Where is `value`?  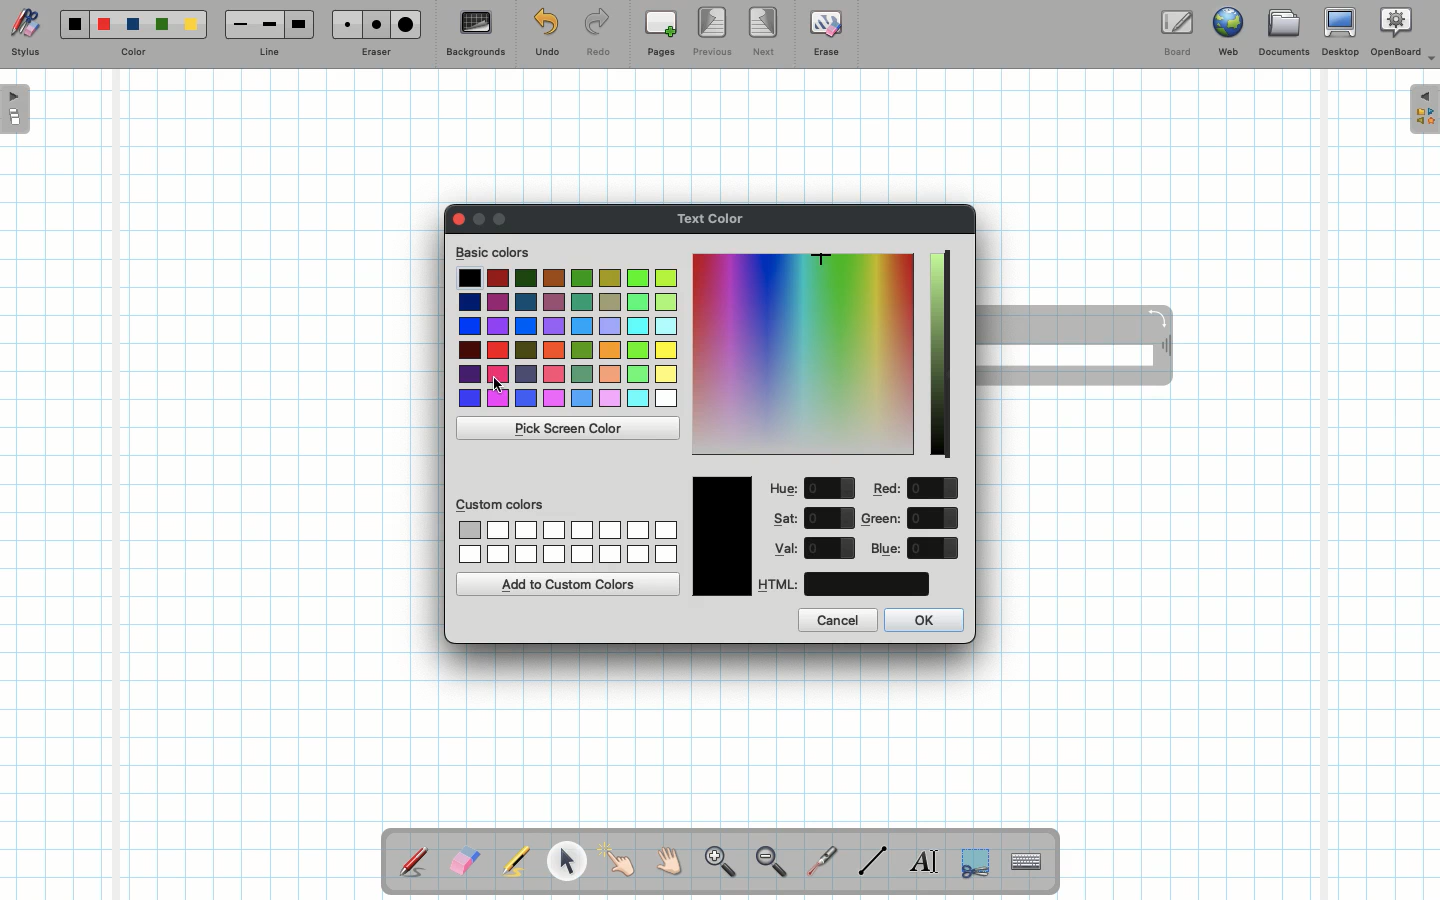
value is located at coordinates (934, 518).